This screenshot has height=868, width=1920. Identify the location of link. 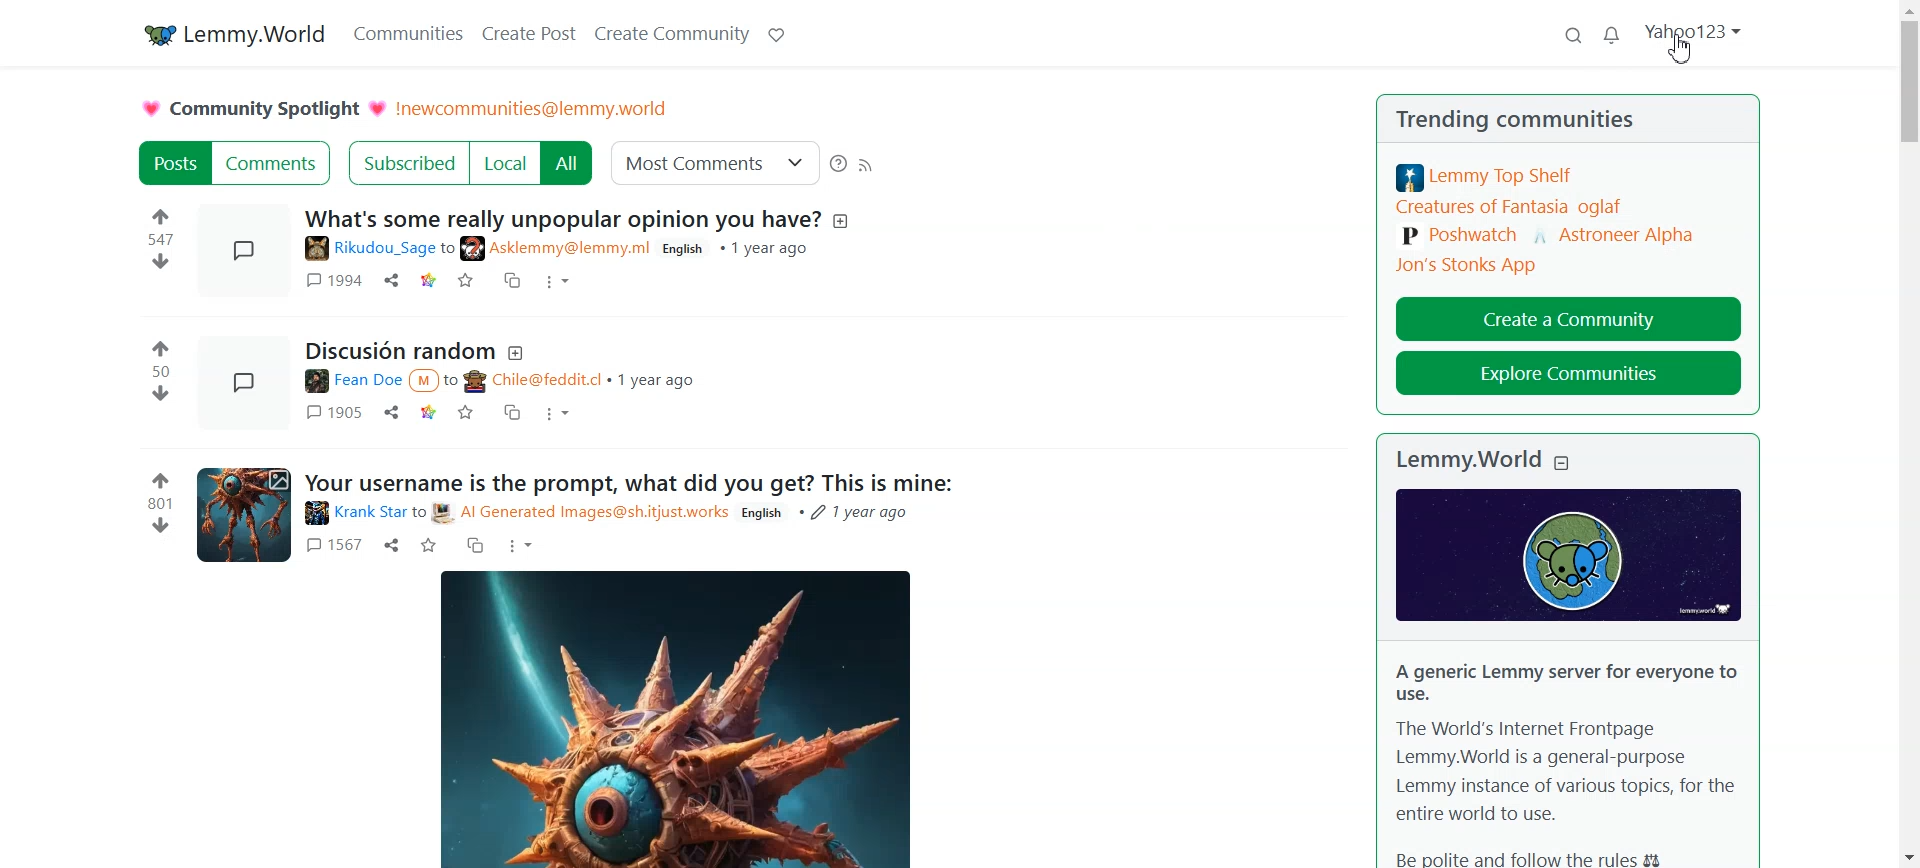
(429, 281).